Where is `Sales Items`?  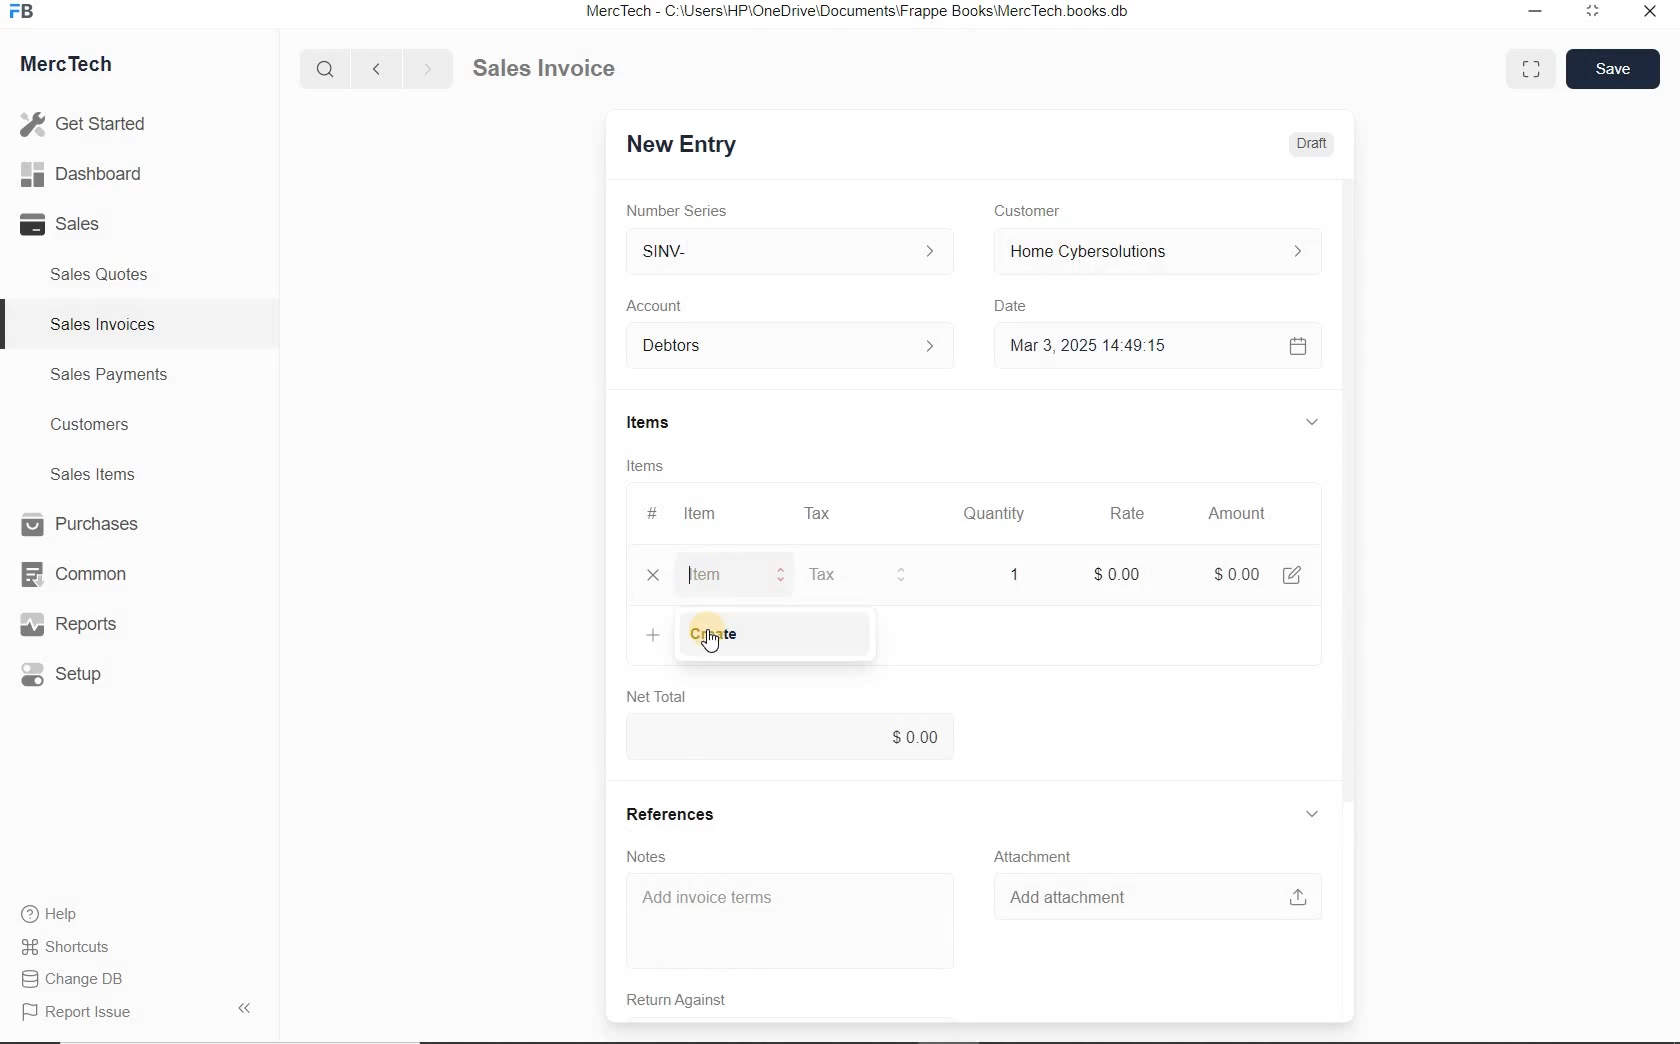
Sales Items is located at coordinates (106, 474).